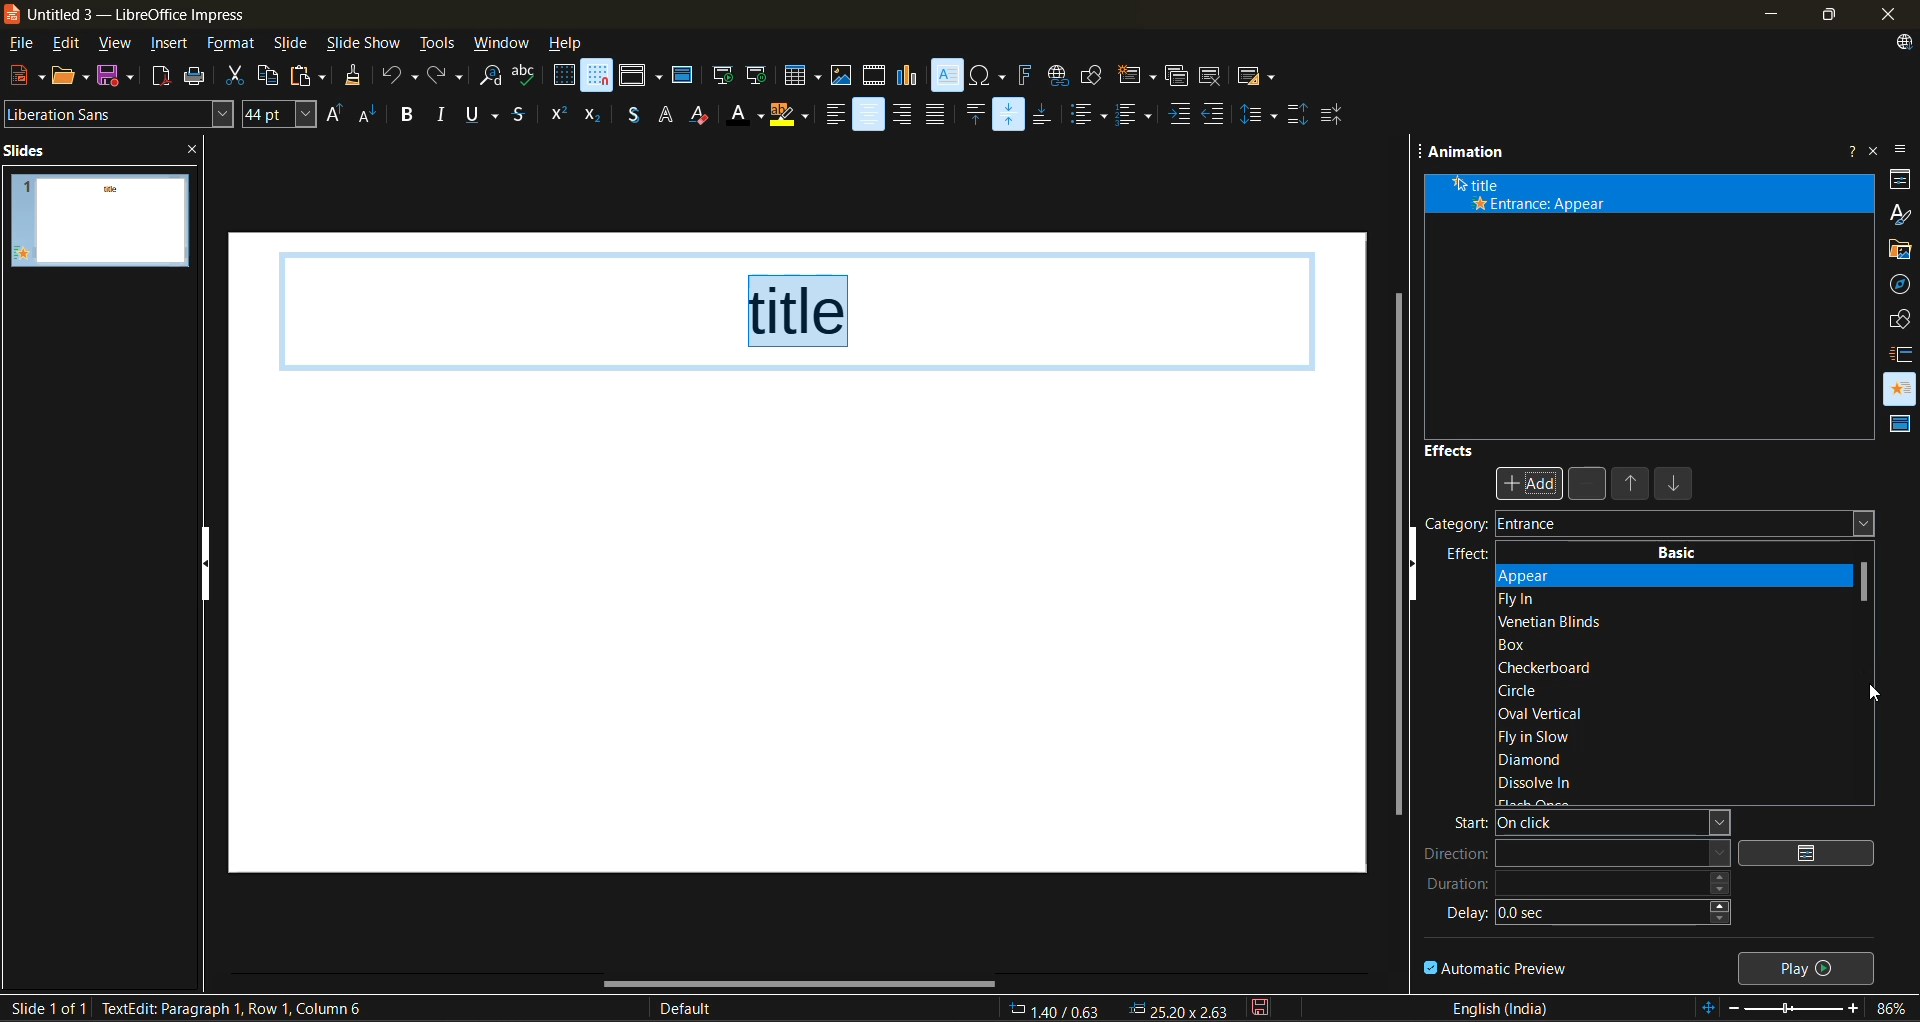  I want to click on cut, so click(234, 77).